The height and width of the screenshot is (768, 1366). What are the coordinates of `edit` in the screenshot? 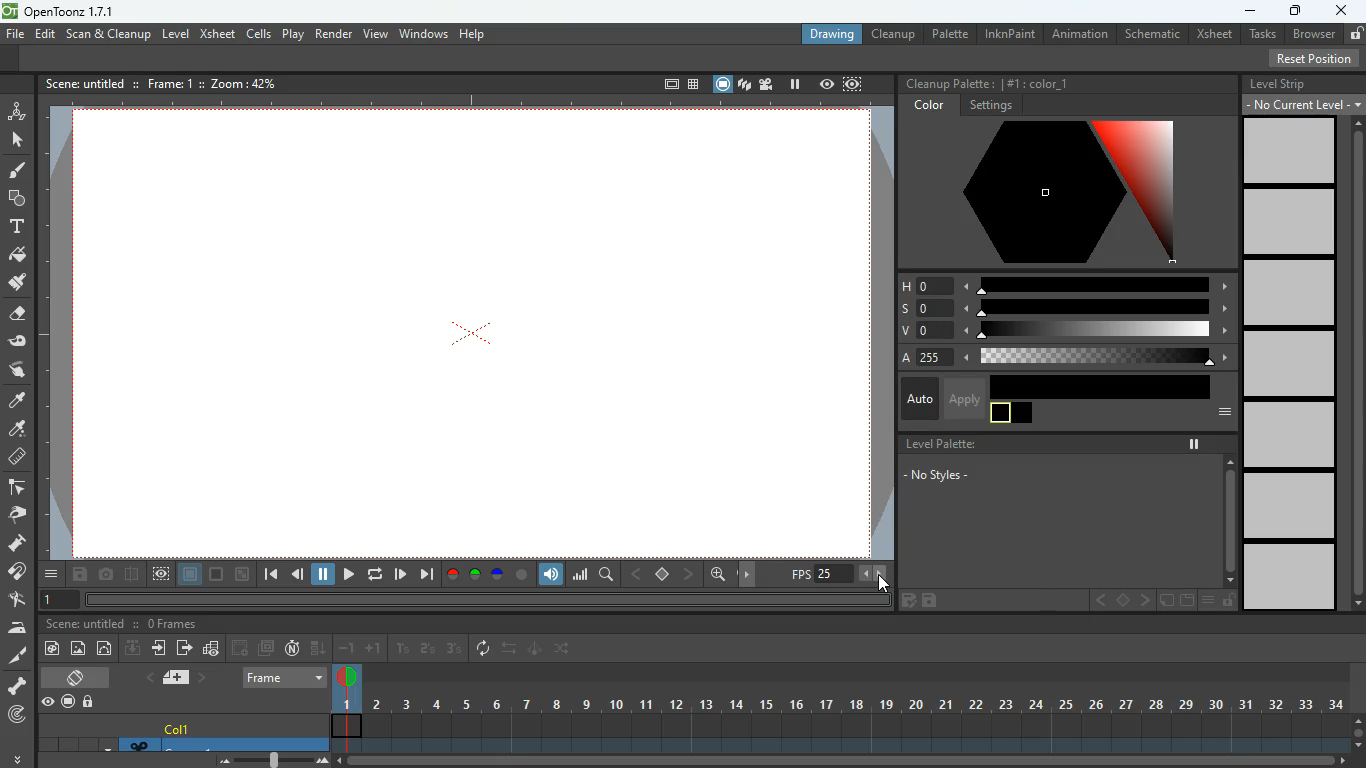 It's located at (45, 35).